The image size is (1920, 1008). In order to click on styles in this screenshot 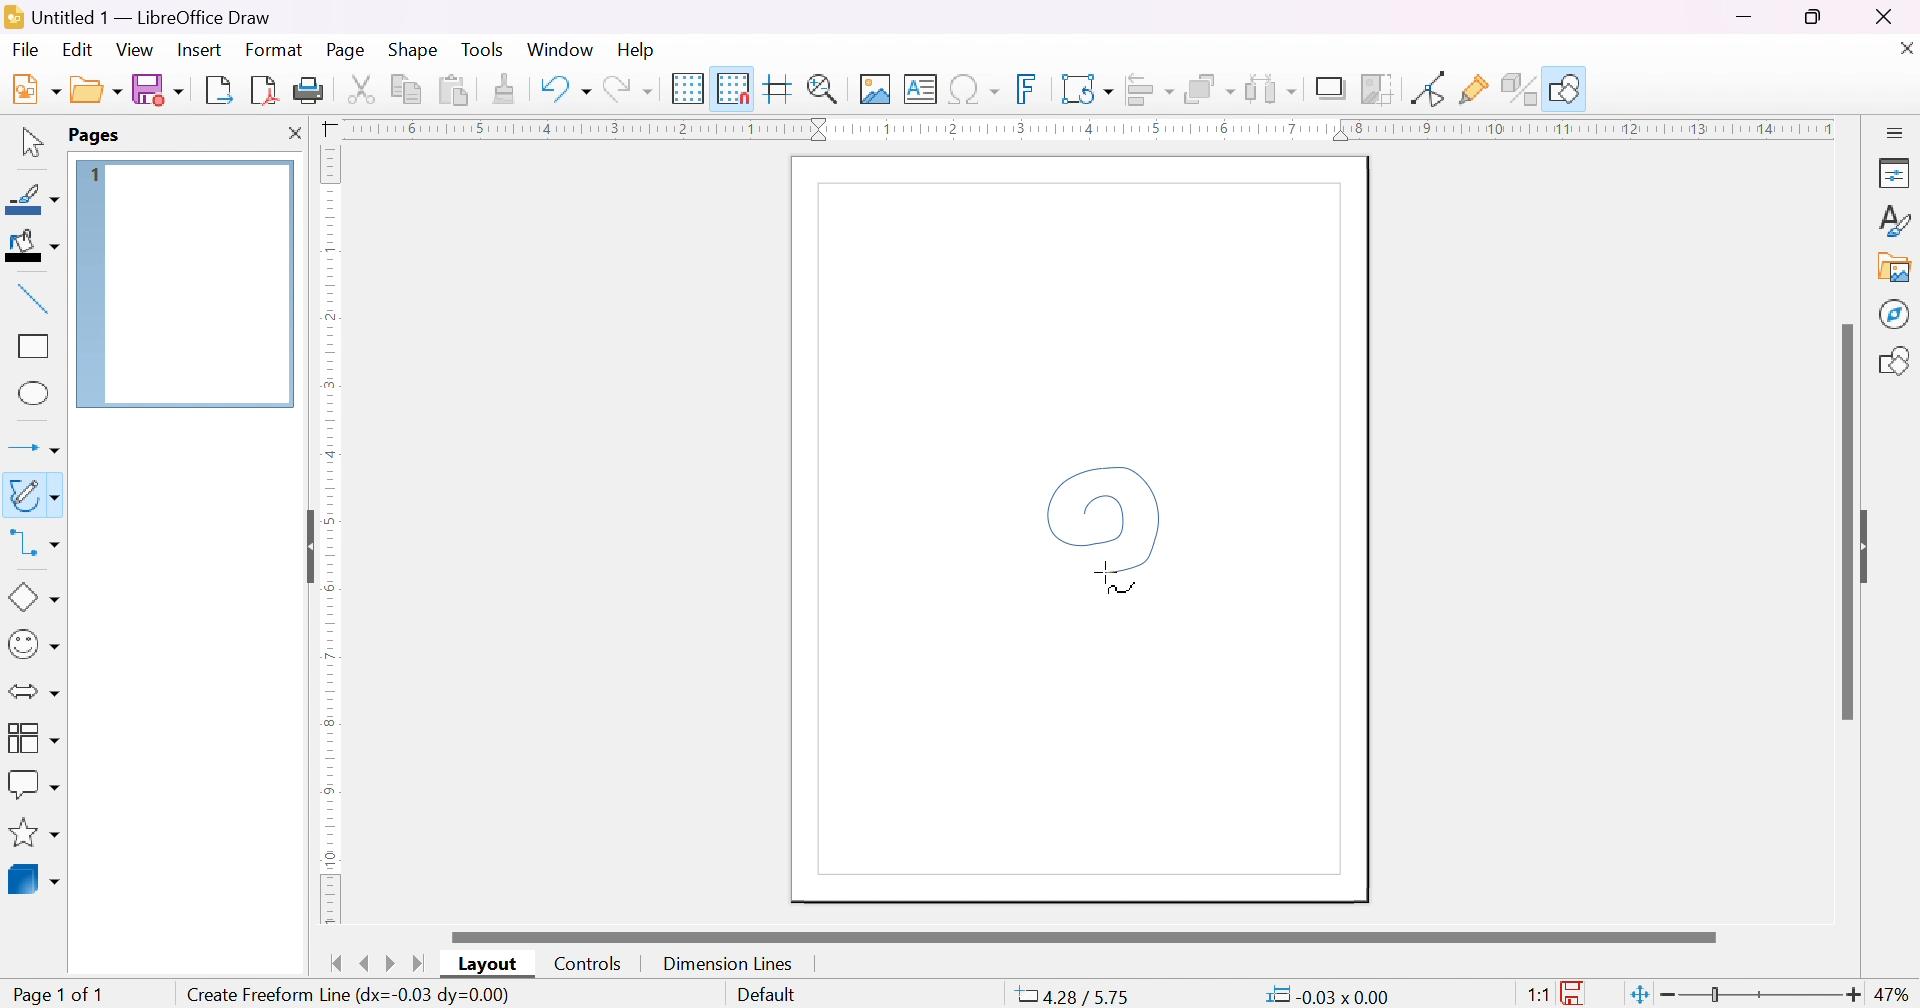, I will do `click(1895, 220)`.